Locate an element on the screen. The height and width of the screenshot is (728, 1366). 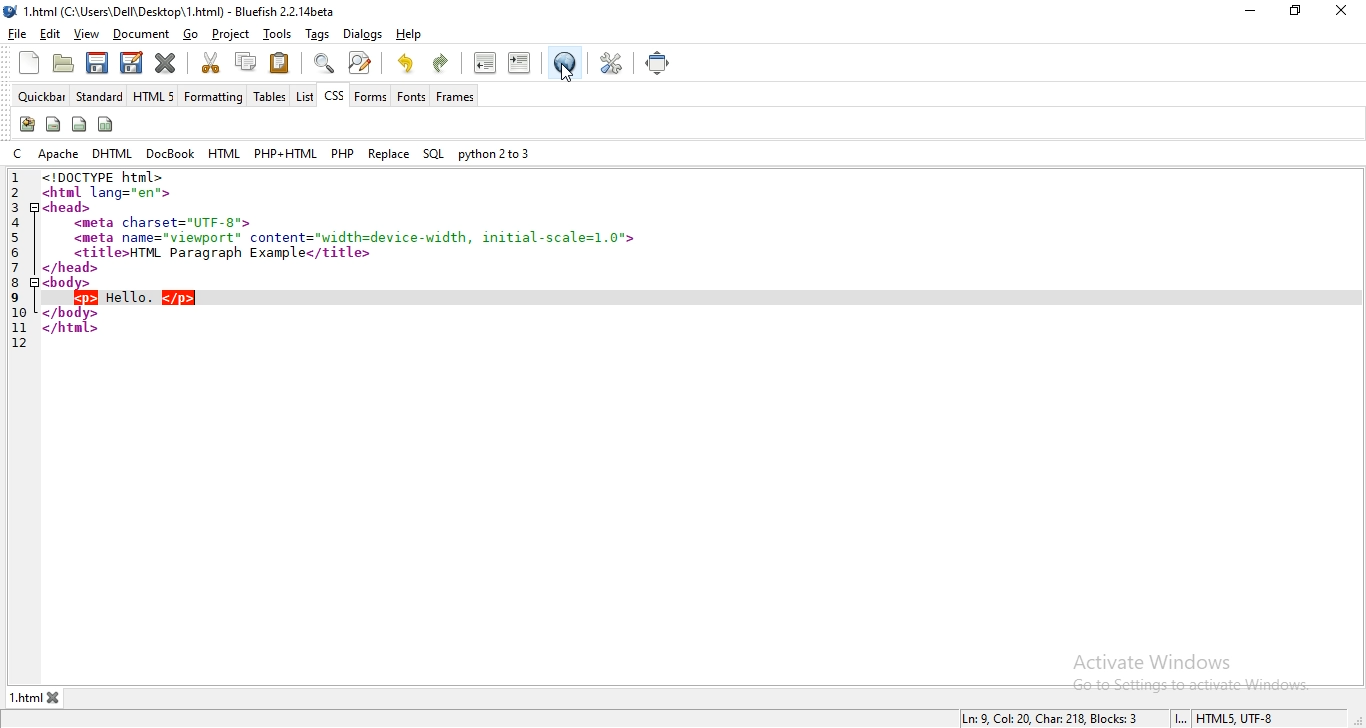
close is located at coordinates (57, 698).